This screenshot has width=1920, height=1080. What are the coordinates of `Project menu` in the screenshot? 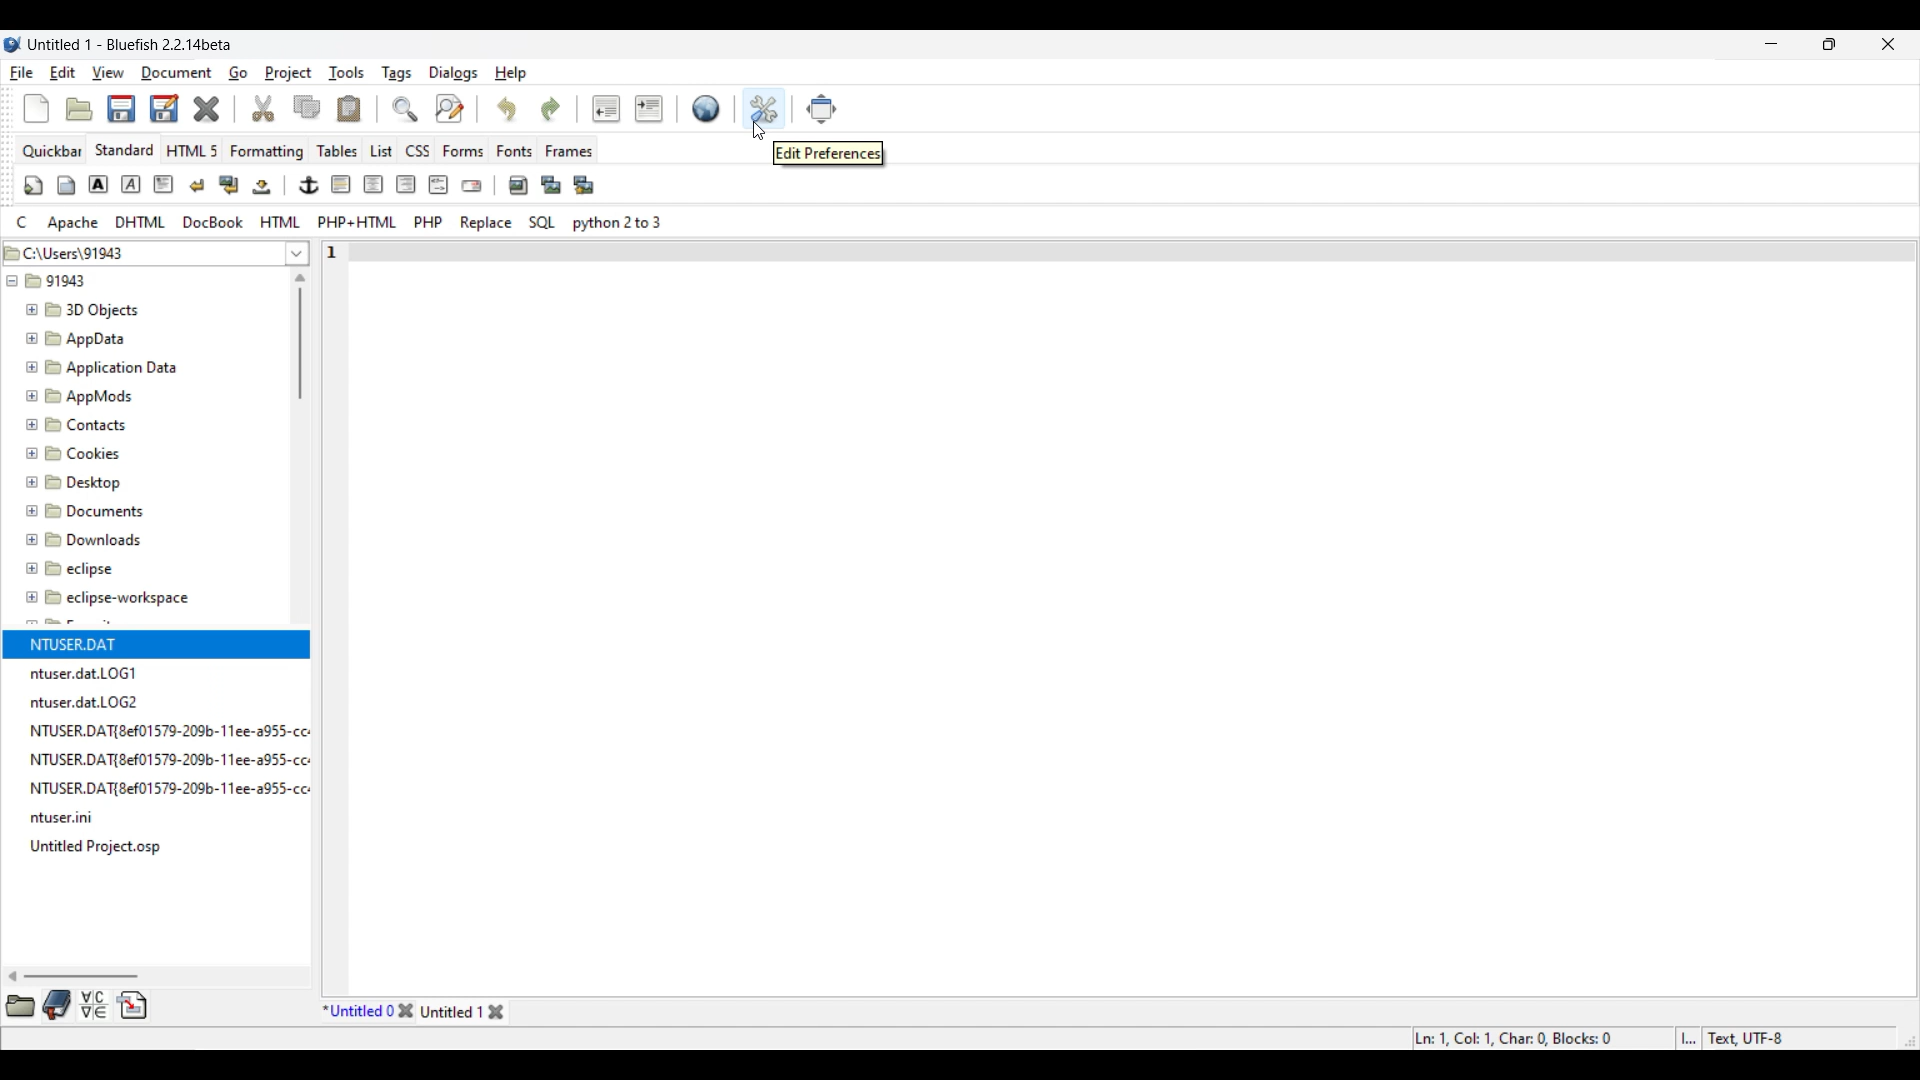 It's located at (288, 73).